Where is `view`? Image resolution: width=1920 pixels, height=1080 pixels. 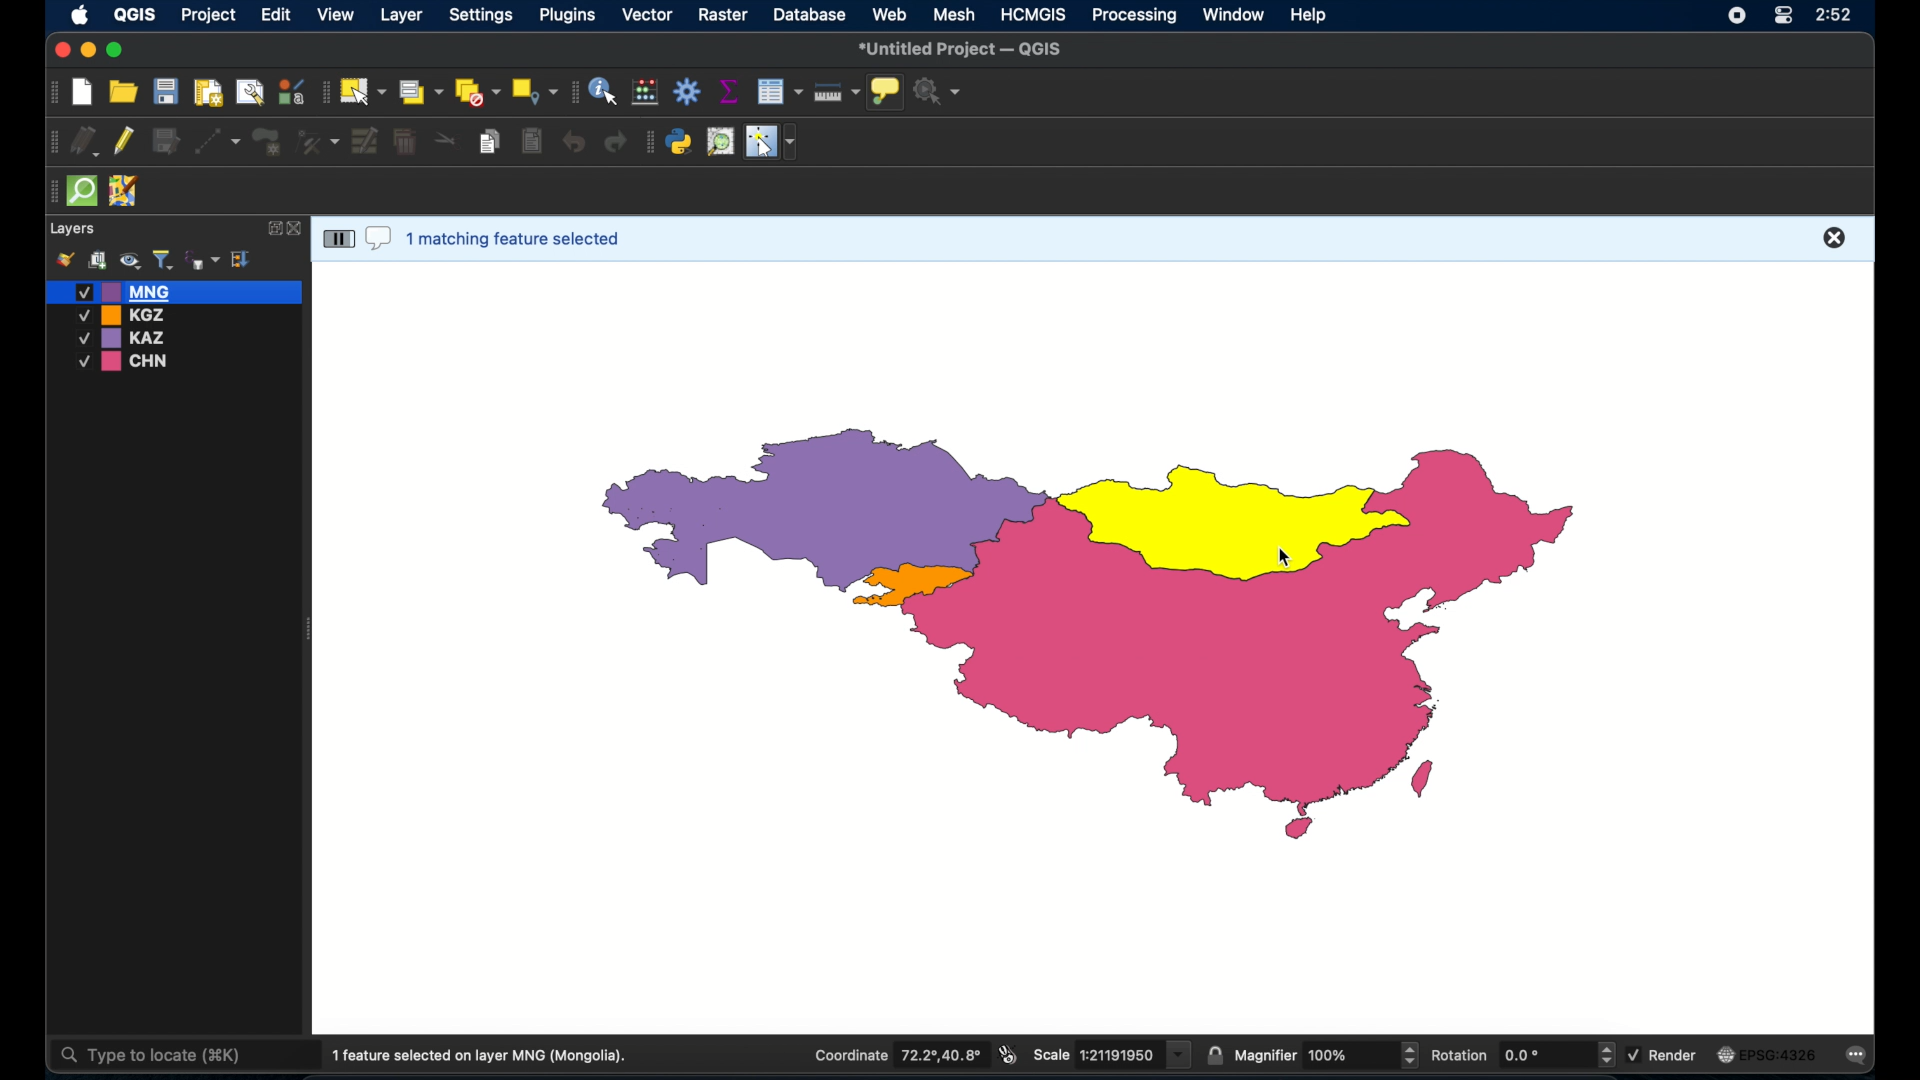 view is located at coordinates (337, 15).